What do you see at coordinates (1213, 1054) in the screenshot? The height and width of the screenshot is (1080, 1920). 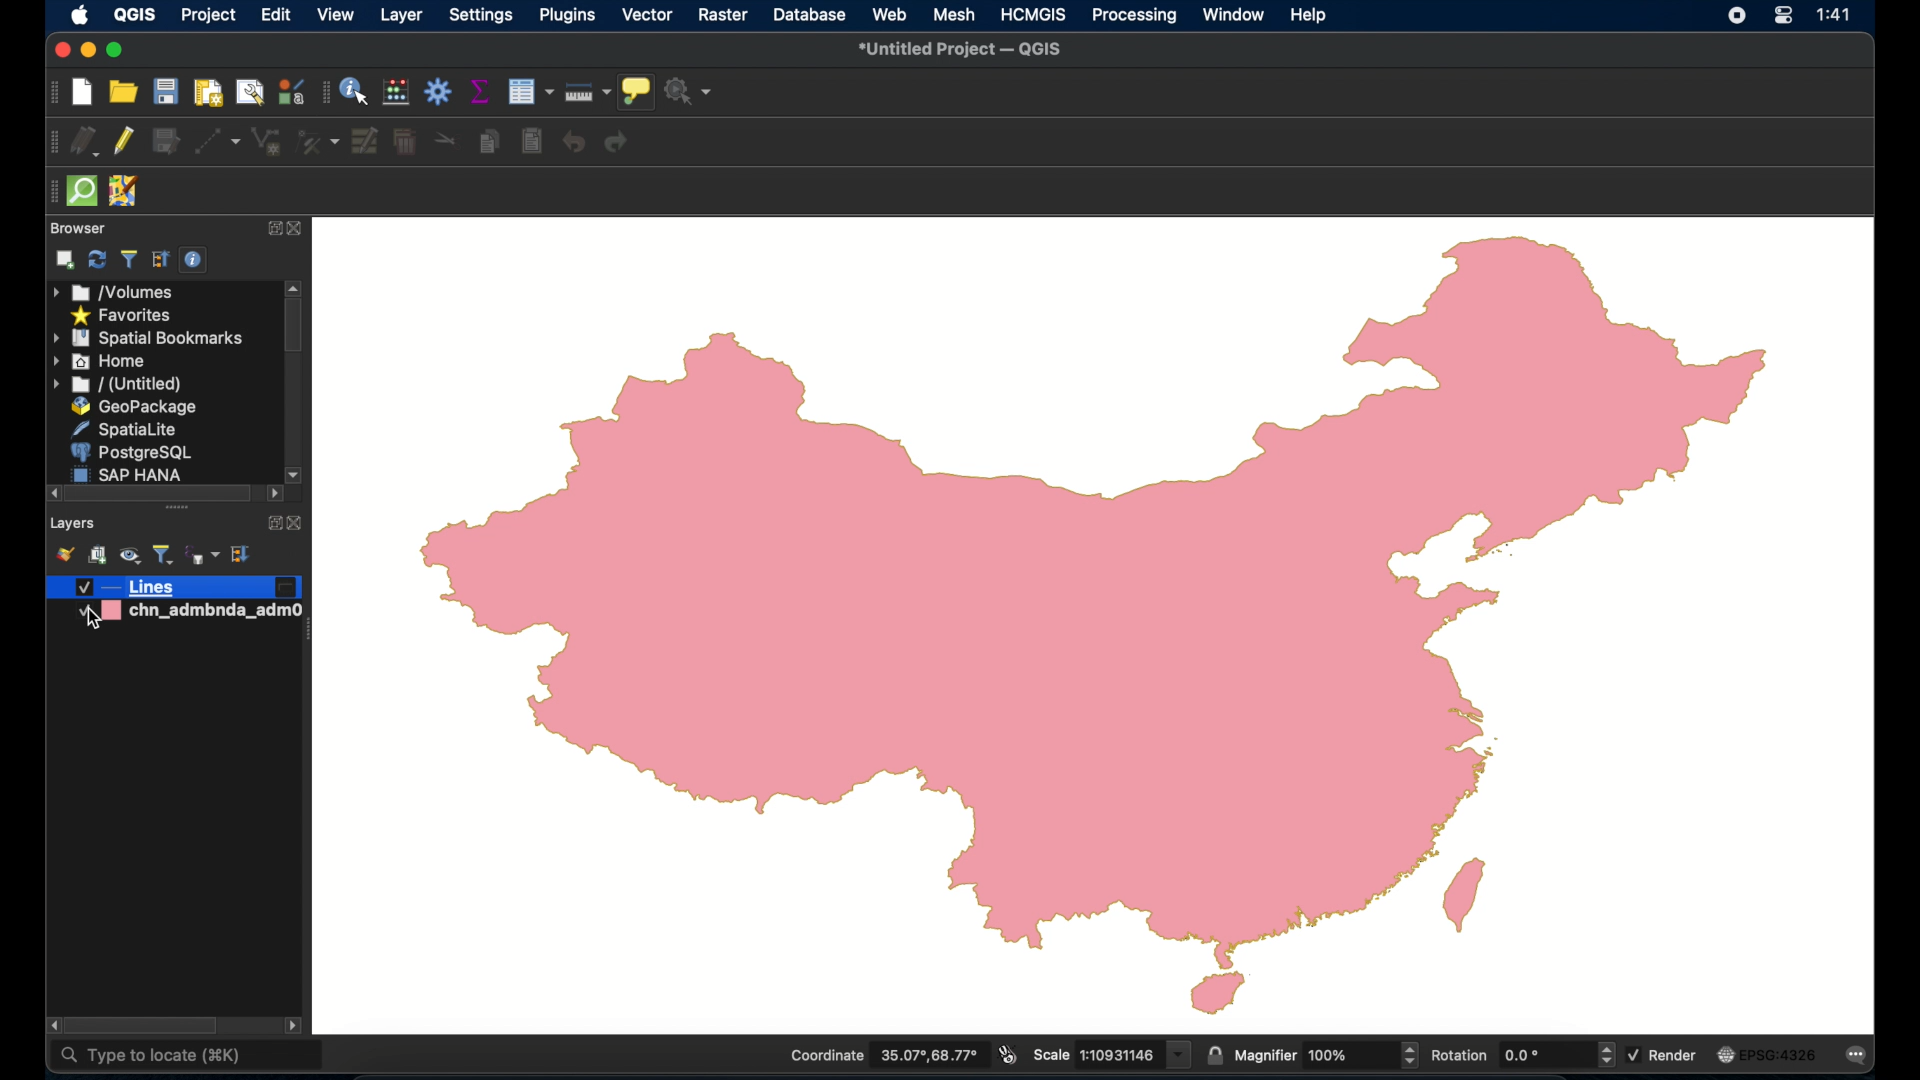 I see `lock scale` at bounding box center [1213, 1054].